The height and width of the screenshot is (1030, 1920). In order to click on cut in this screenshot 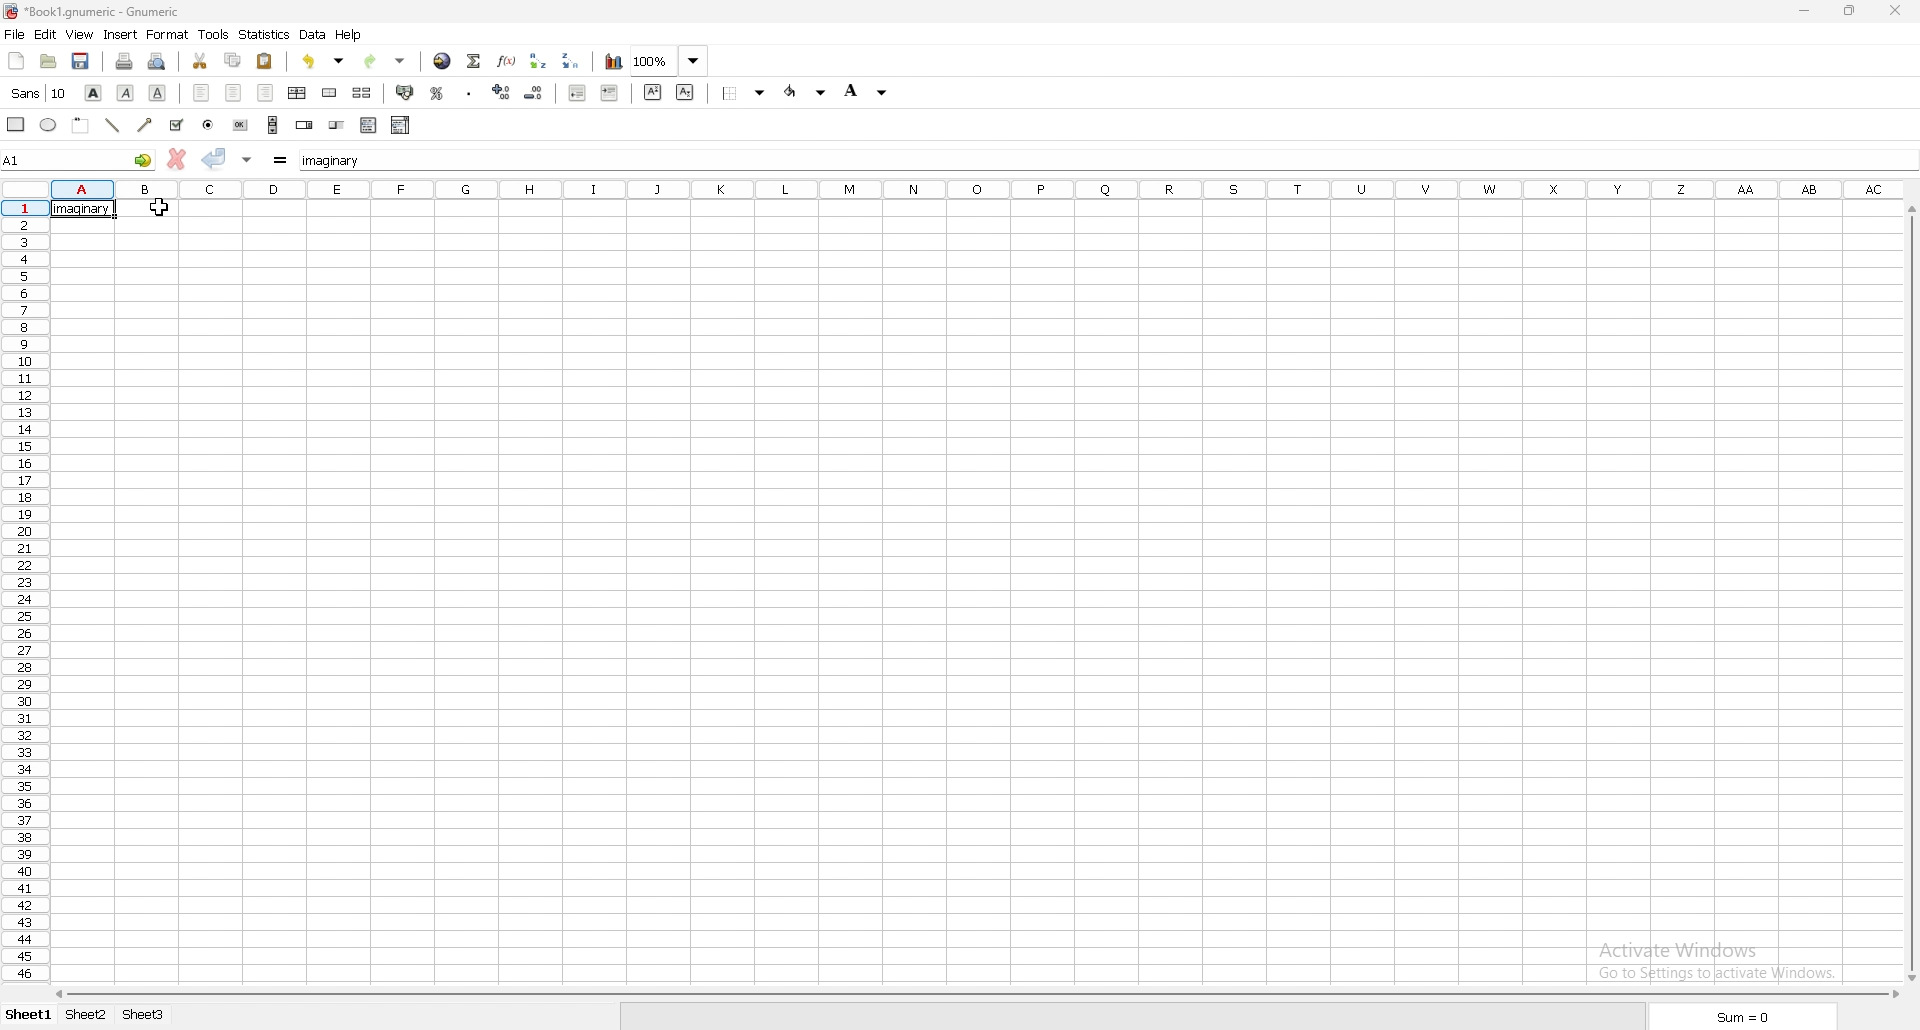, I will do `click(200, 61)`.